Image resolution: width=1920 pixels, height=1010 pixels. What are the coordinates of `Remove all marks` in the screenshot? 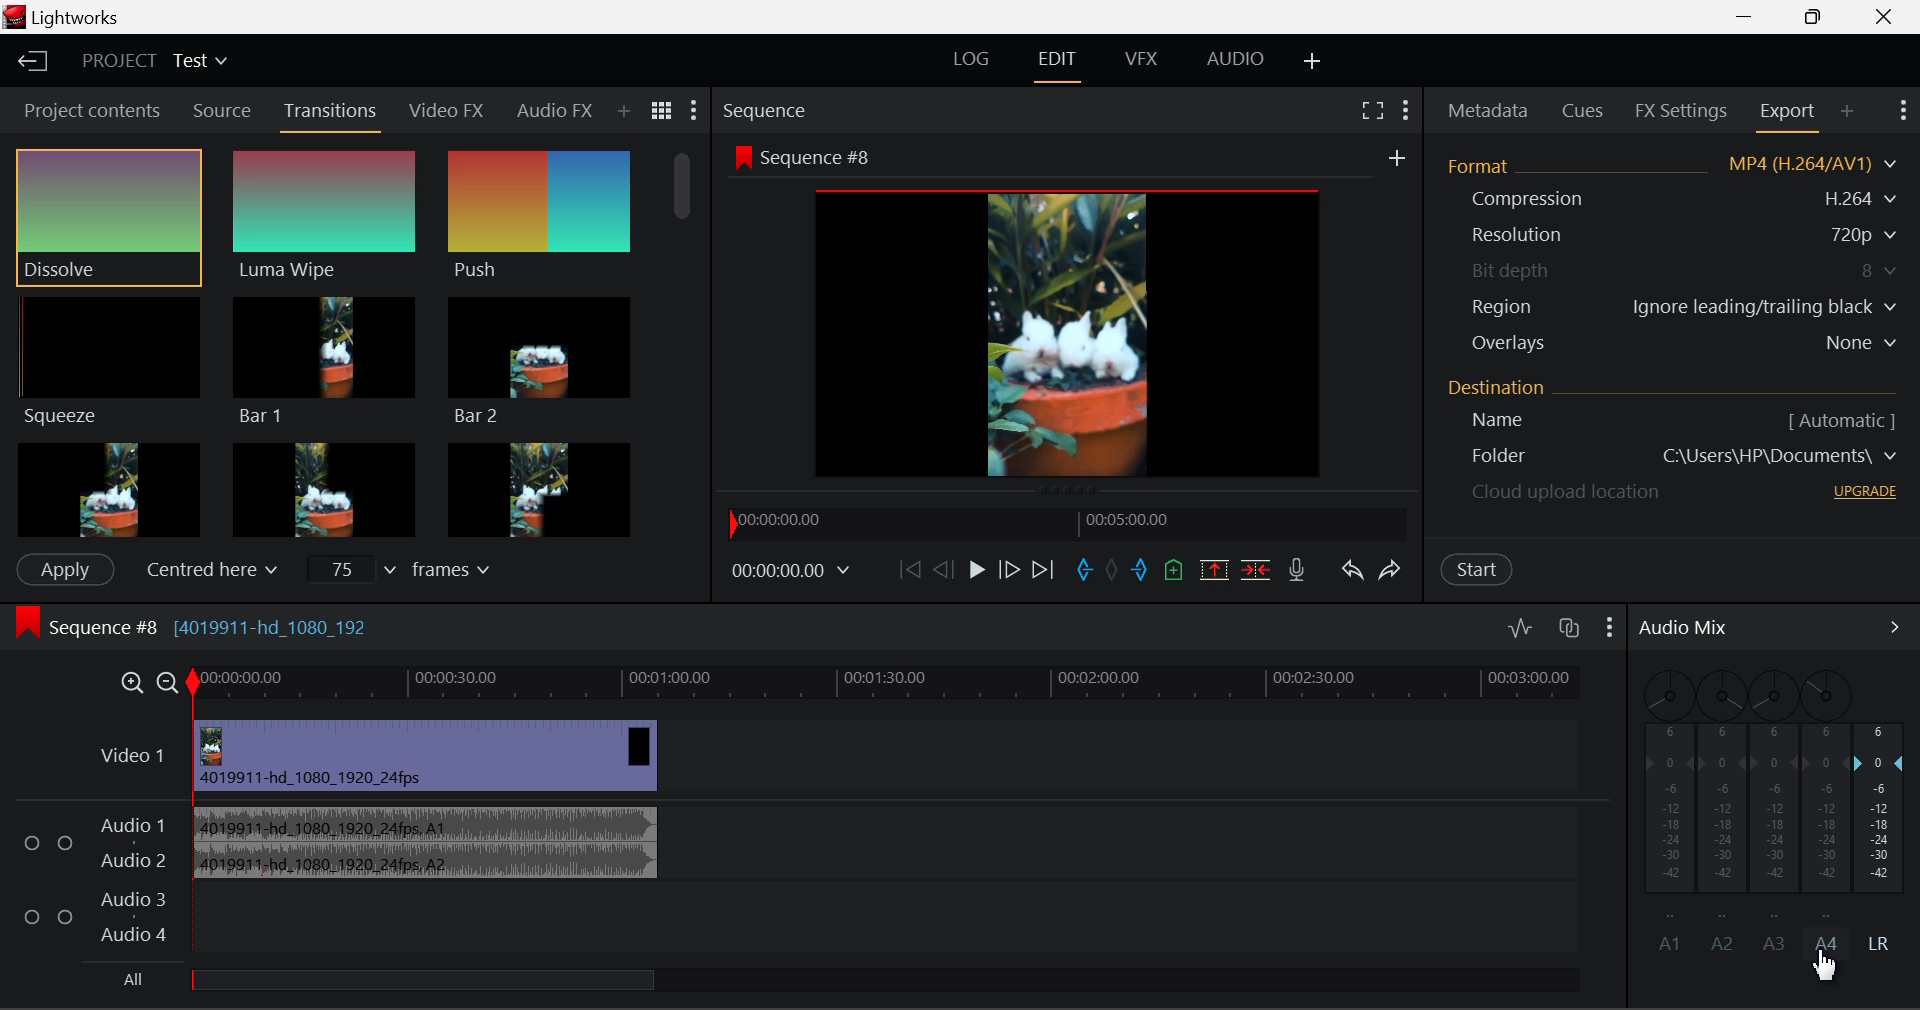 It's located at (1111, 571).